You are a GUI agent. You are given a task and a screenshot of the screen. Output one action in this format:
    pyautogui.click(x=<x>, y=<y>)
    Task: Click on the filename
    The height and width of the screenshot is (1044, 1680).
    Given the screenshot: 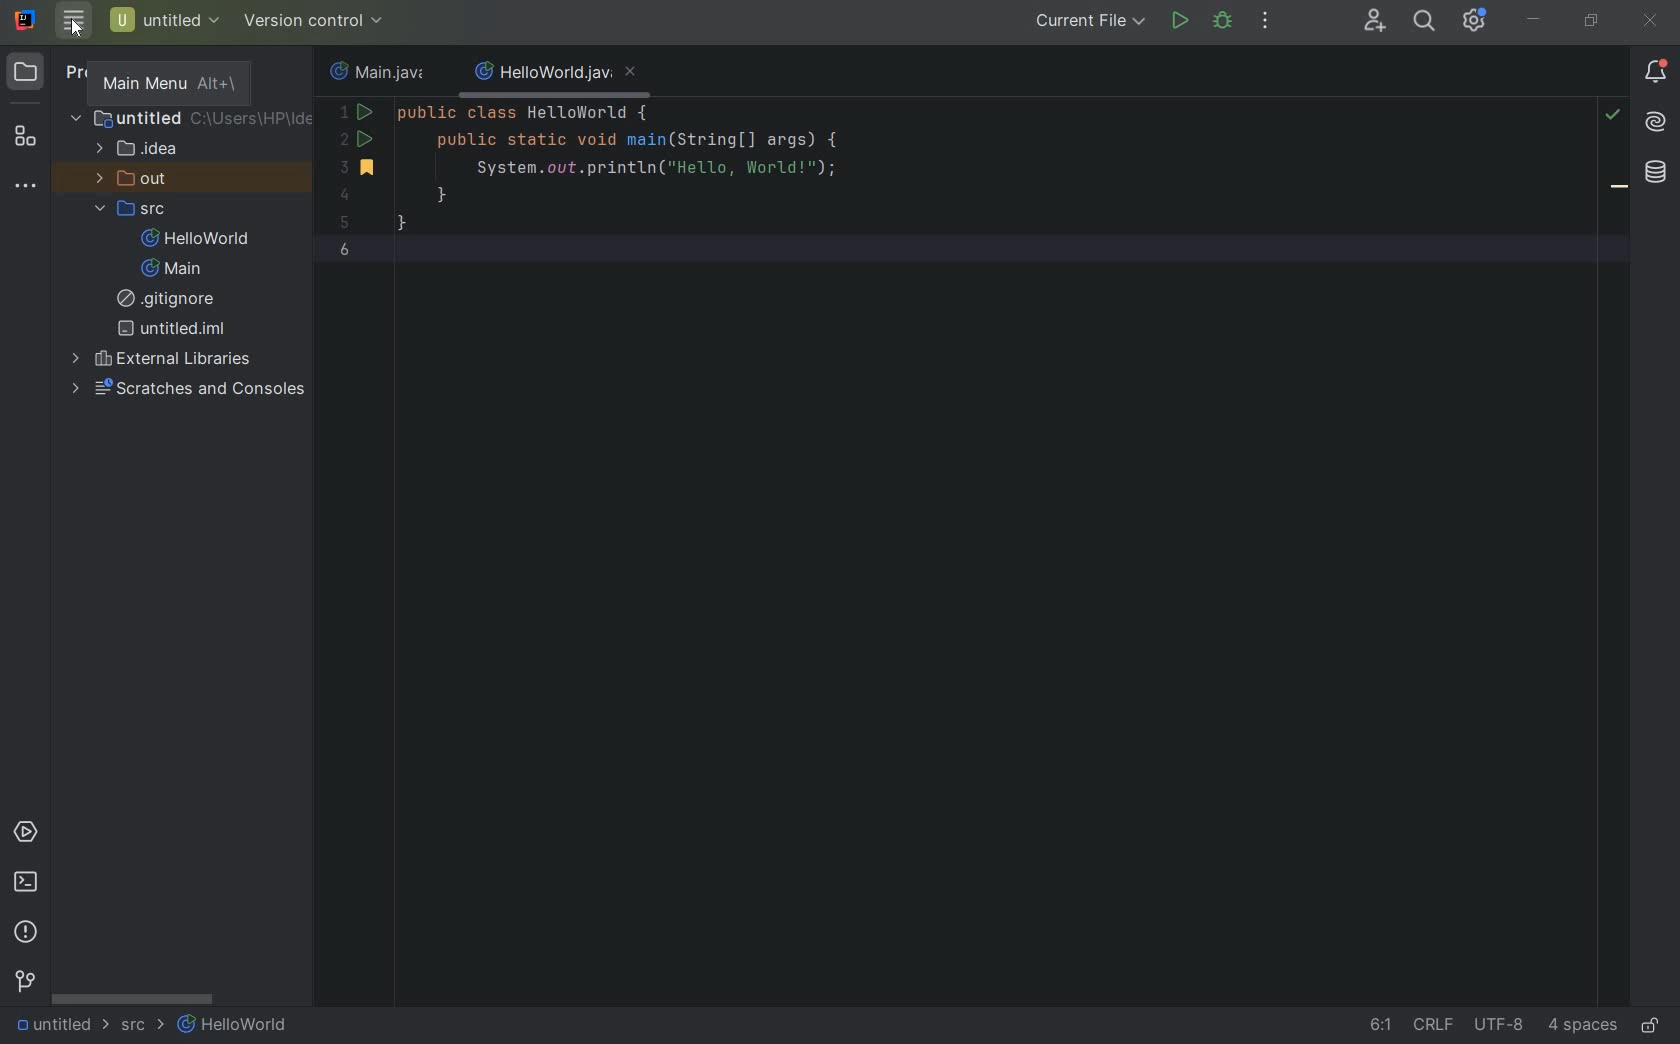 What is the action you would take?
    pyautogui.click(x=554, y=75)
    